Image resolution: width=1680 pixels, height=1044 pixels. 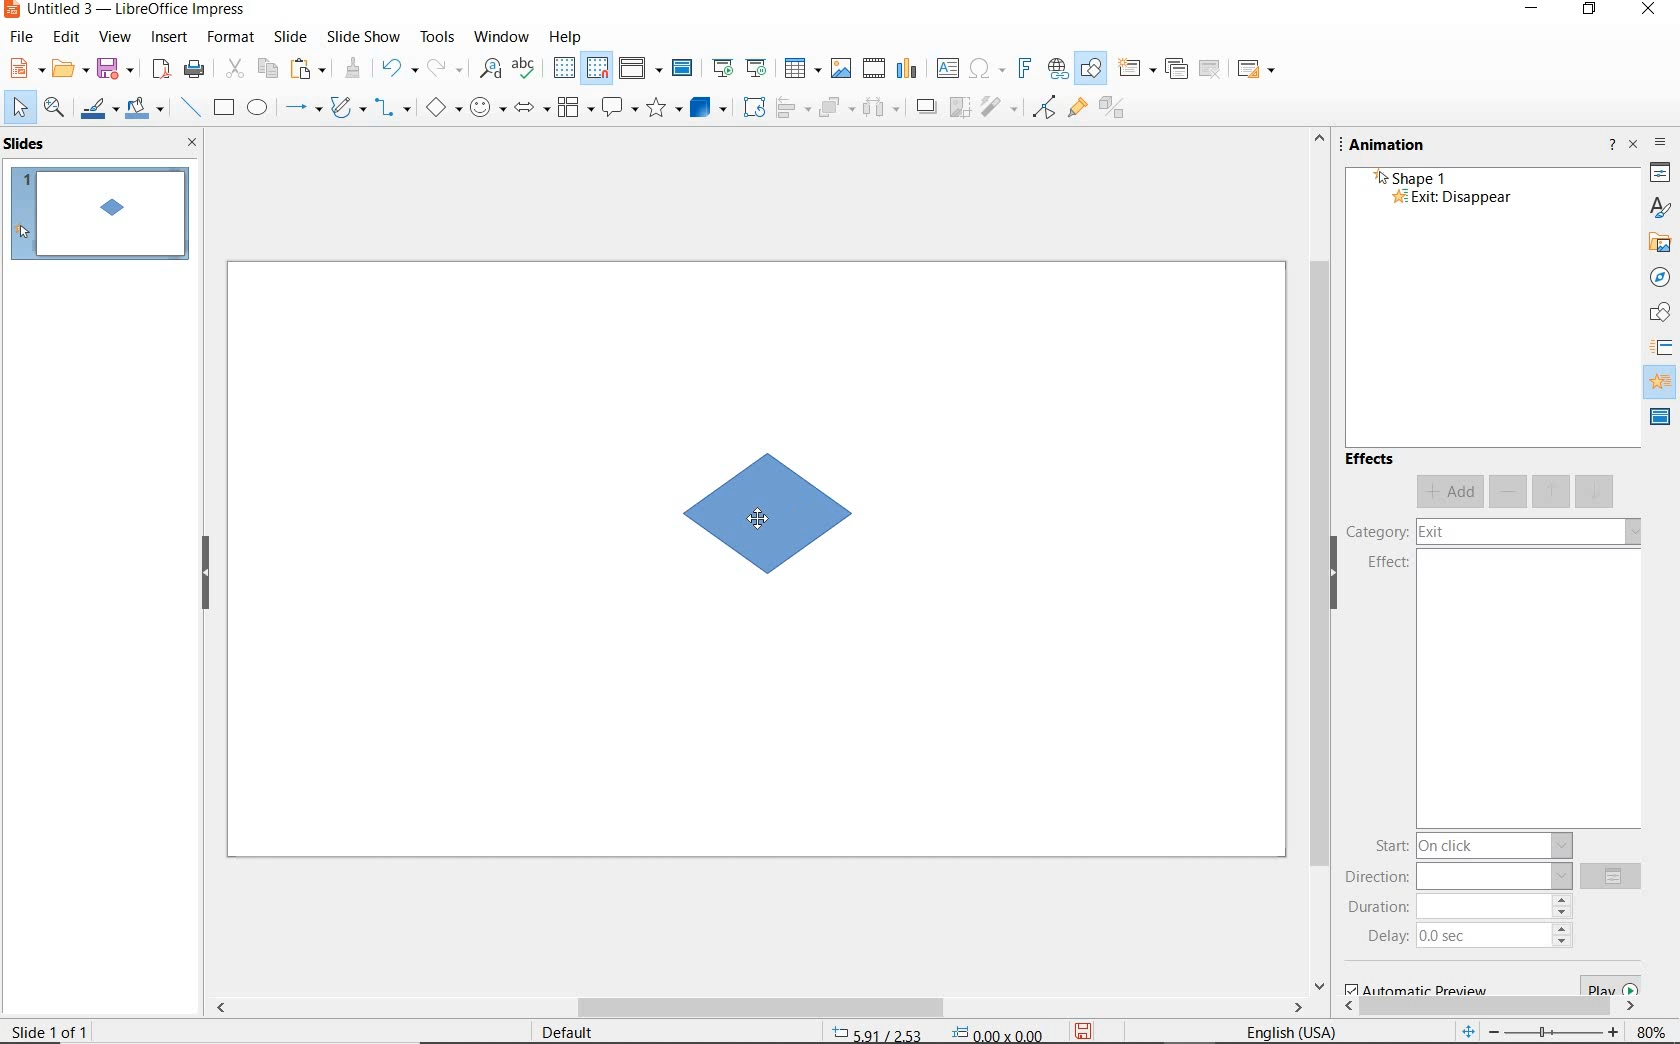 What do you see at coordinates (768, 1004) in the screenshot?
I see `scrollbar` at bounding box center [768, 1004].